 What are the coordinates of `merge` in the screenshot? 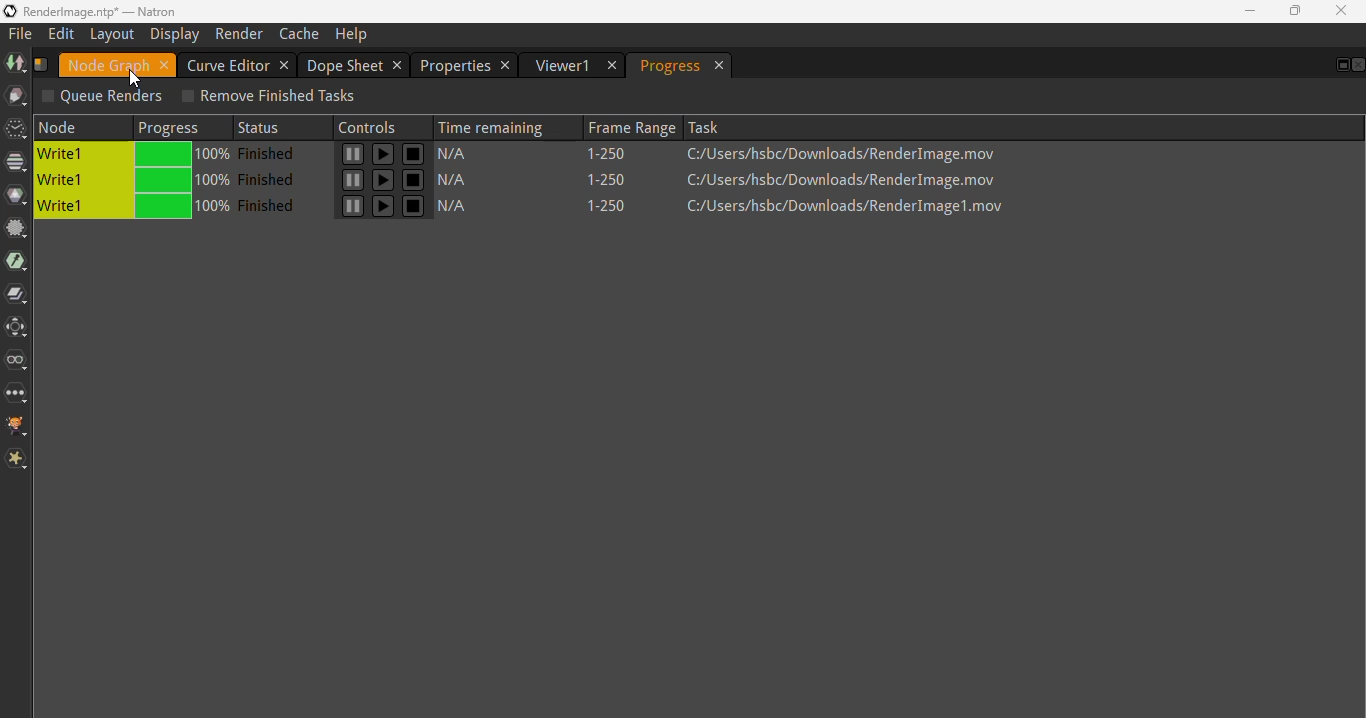 It's located at (17, 294).